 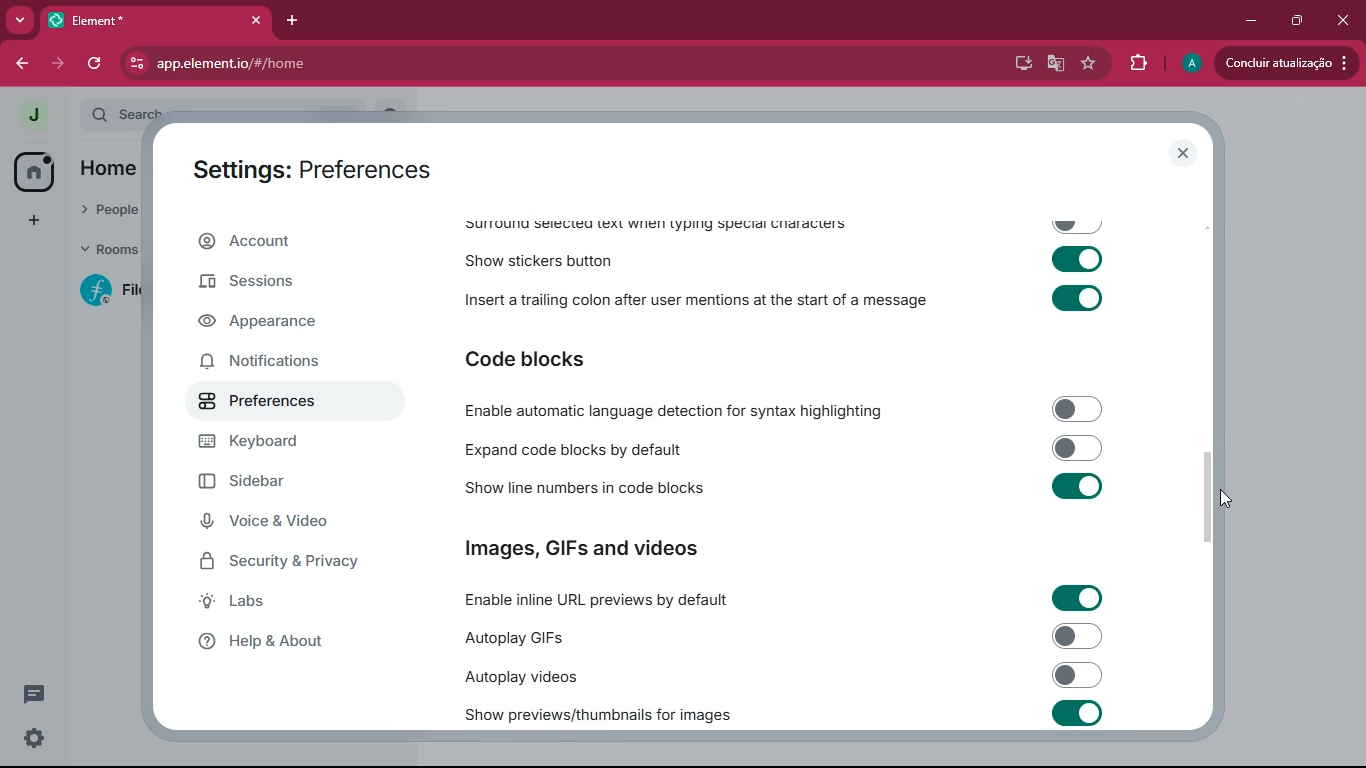 What do you see at coordinates (34, 741) in the screenshot?
I see `settings ` at bounding box center [34, 741].